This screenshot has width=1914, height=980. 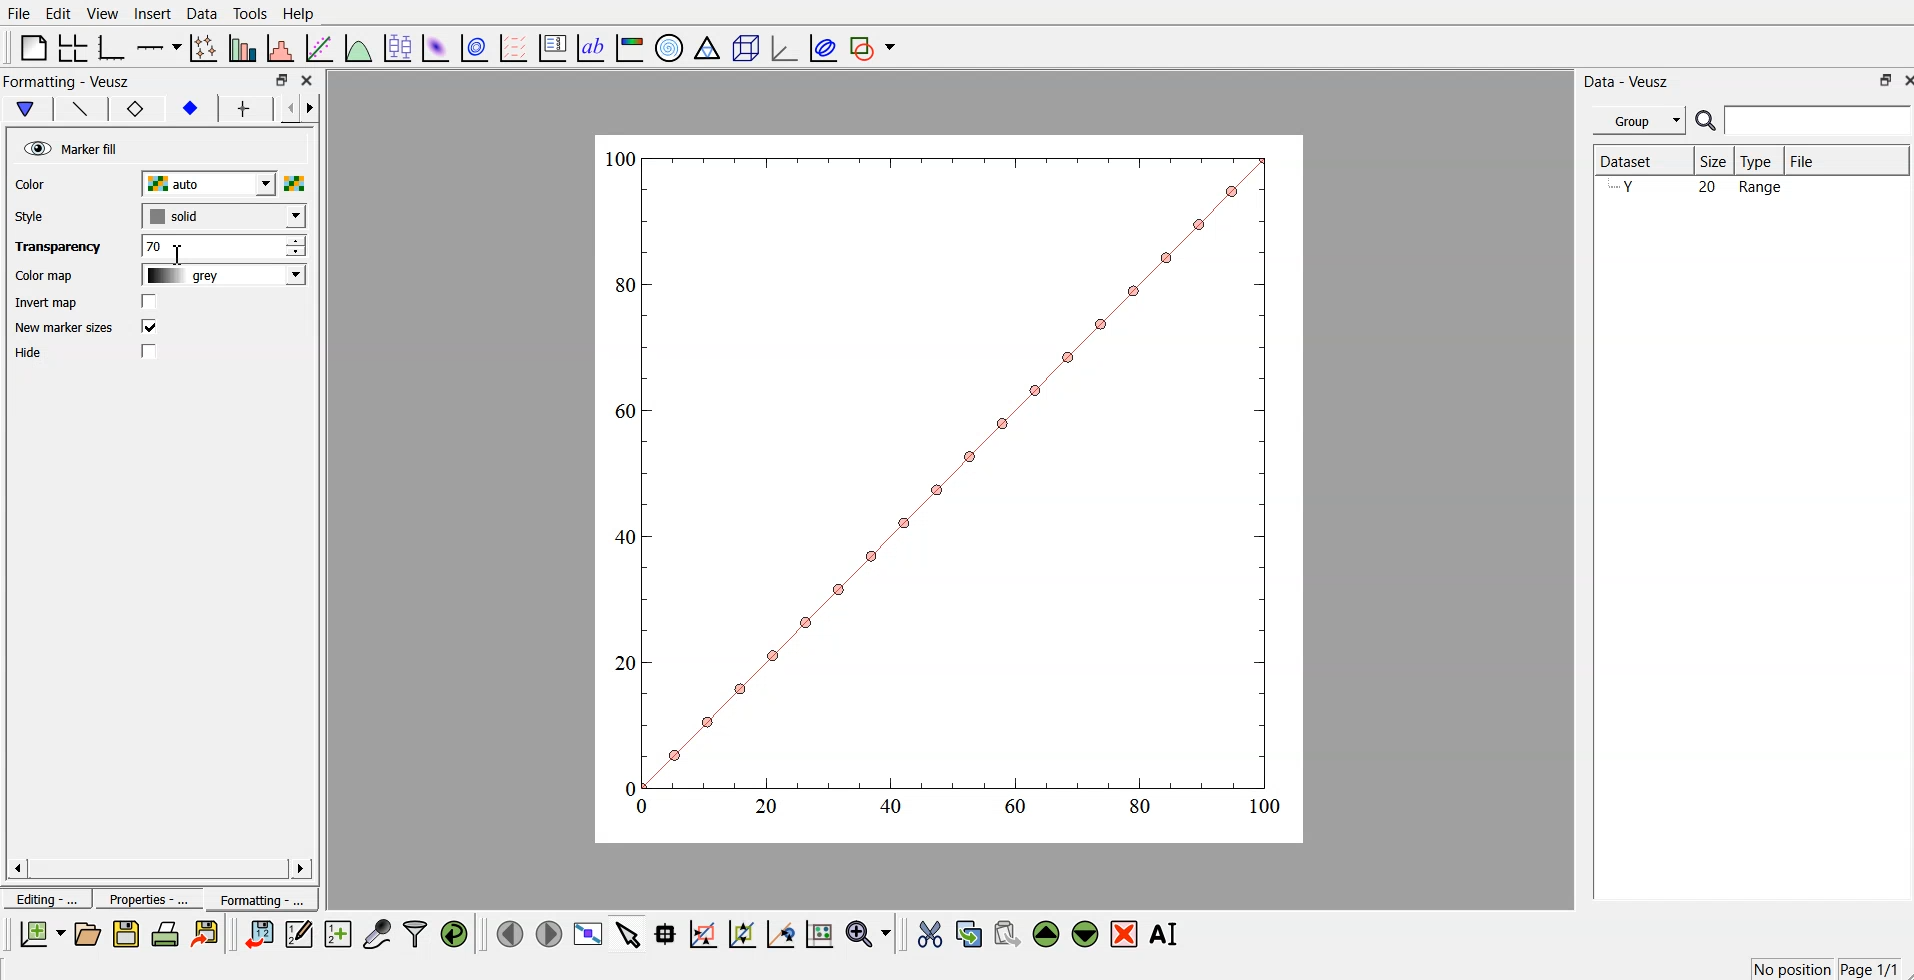 I want to click on next, so click(x=314, y=111).